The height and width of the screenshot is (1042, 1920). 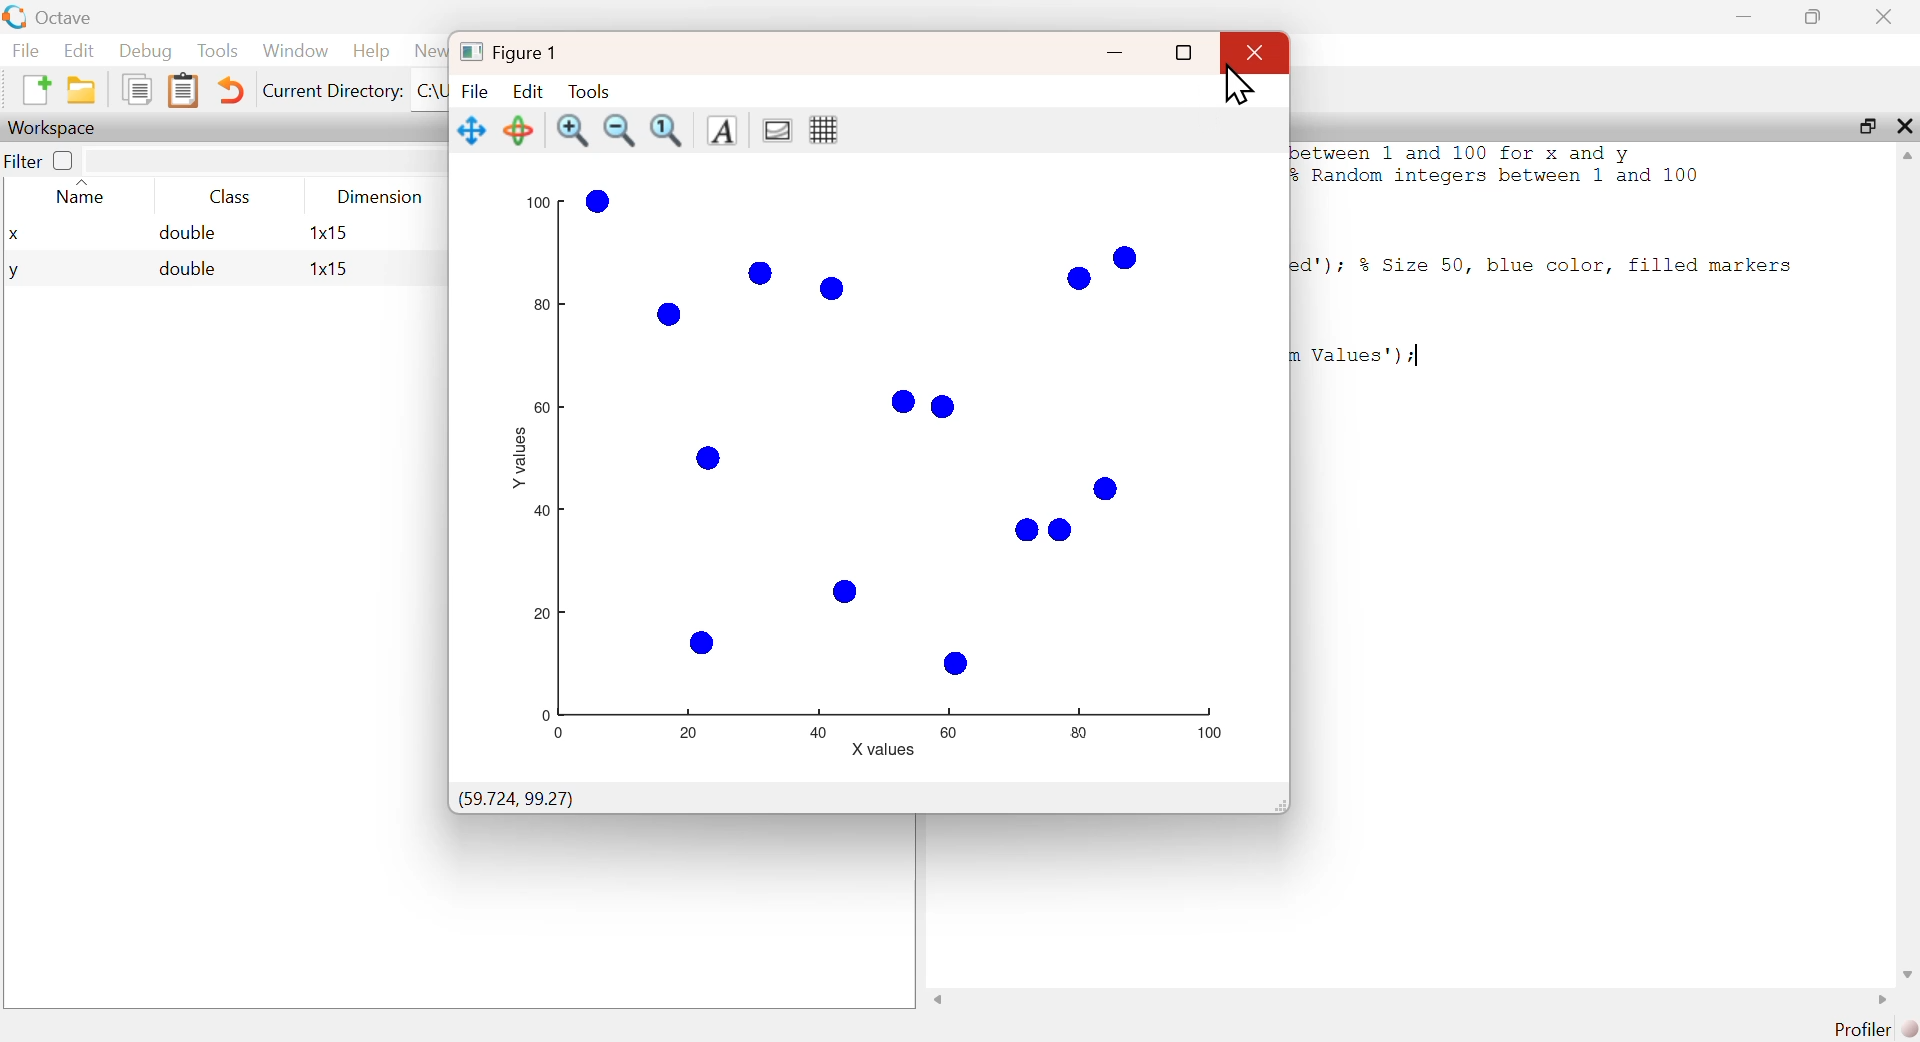 What do you see at coordinates (1865, 125) in the screenshot?
I see `maximize` at bounding box center [1865, 125].